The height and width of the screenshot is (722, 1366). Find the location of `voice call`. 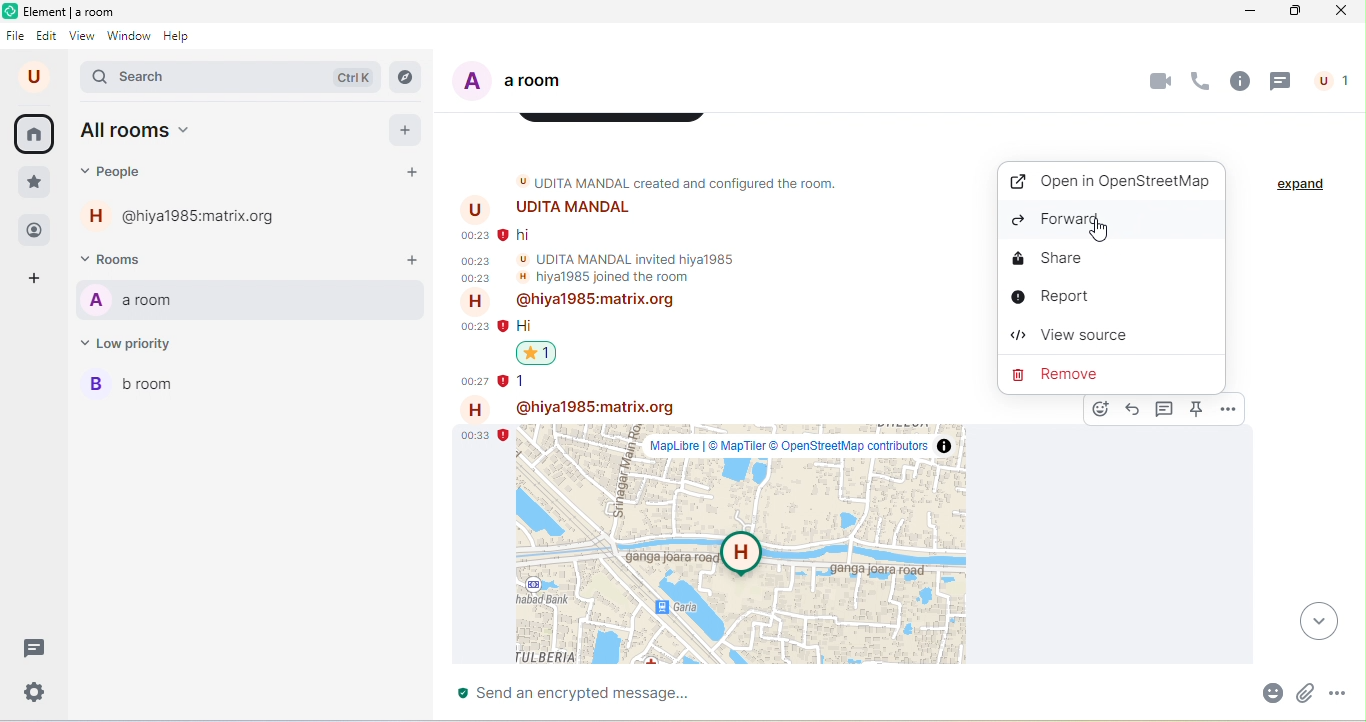

voice call is located at coordinates (1201, 82).